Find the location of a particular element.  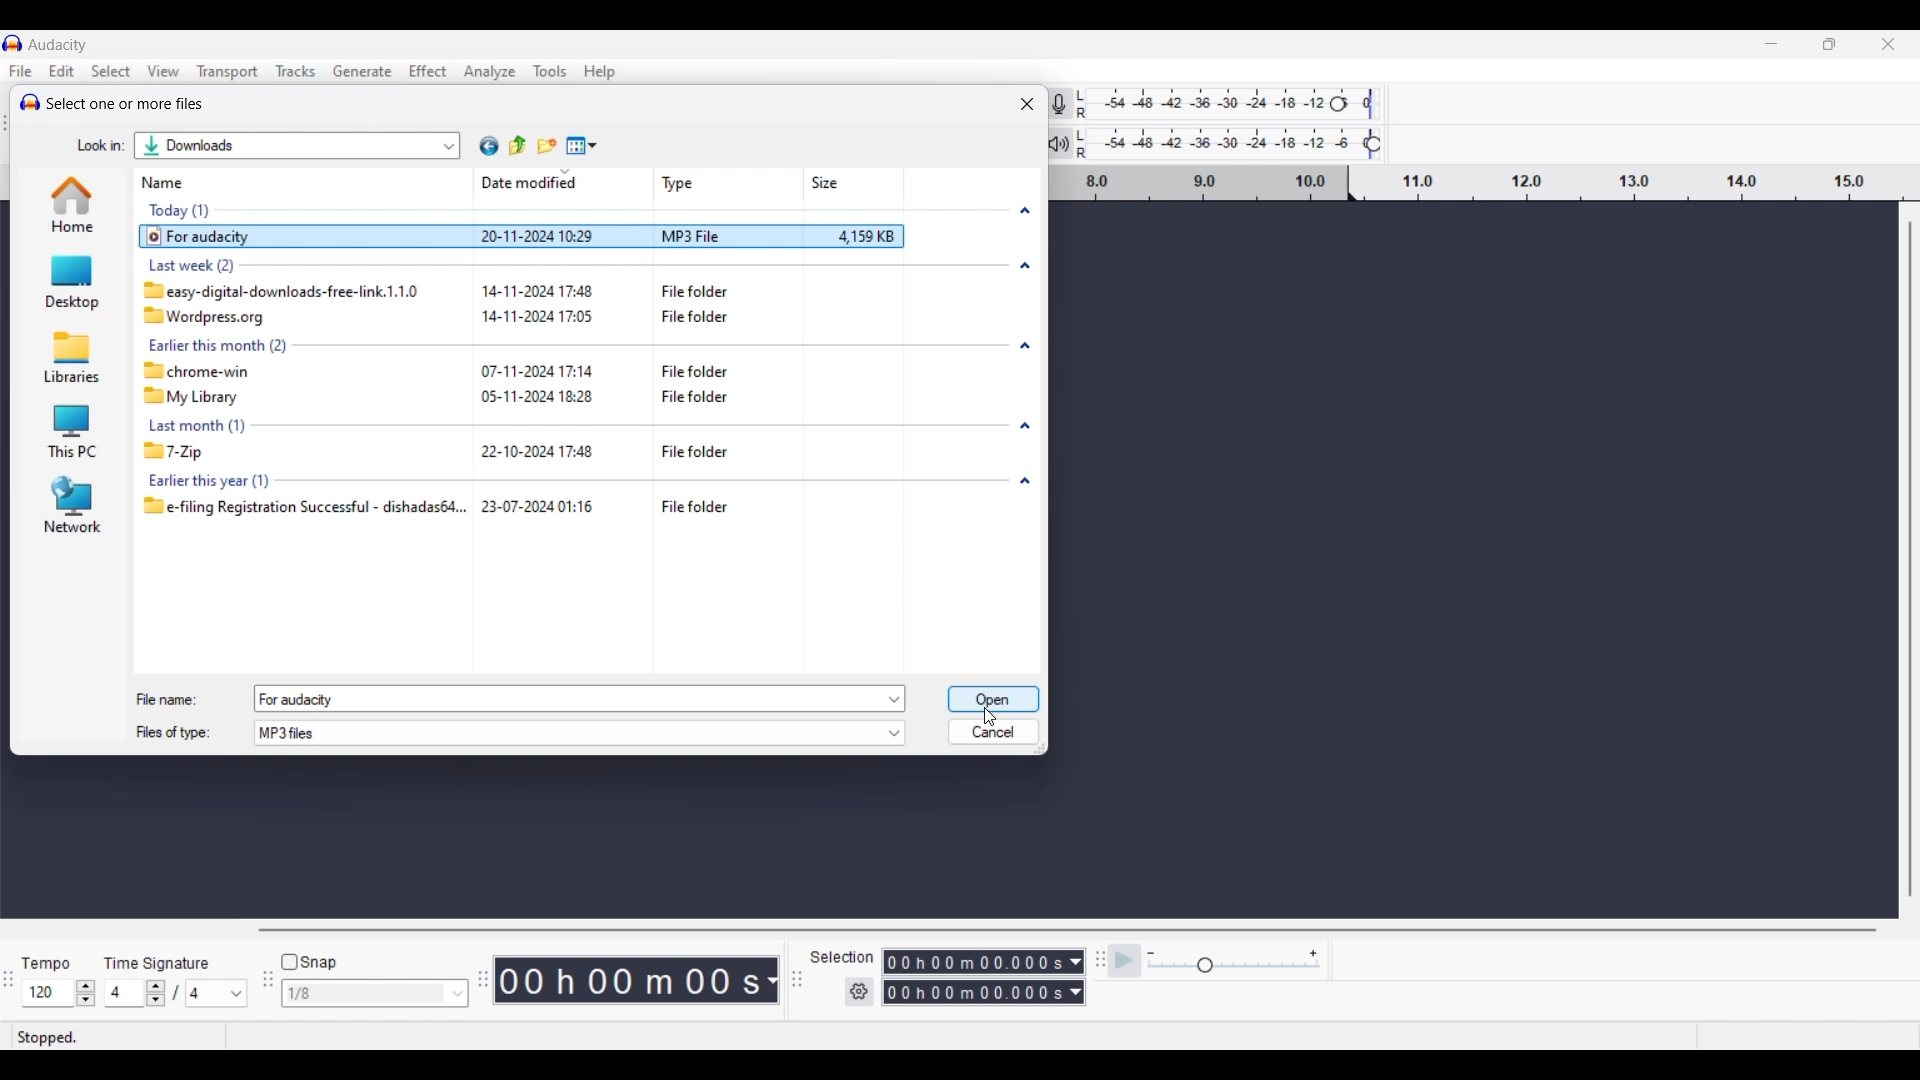

Tools menu is located at coordinates (551, 72).